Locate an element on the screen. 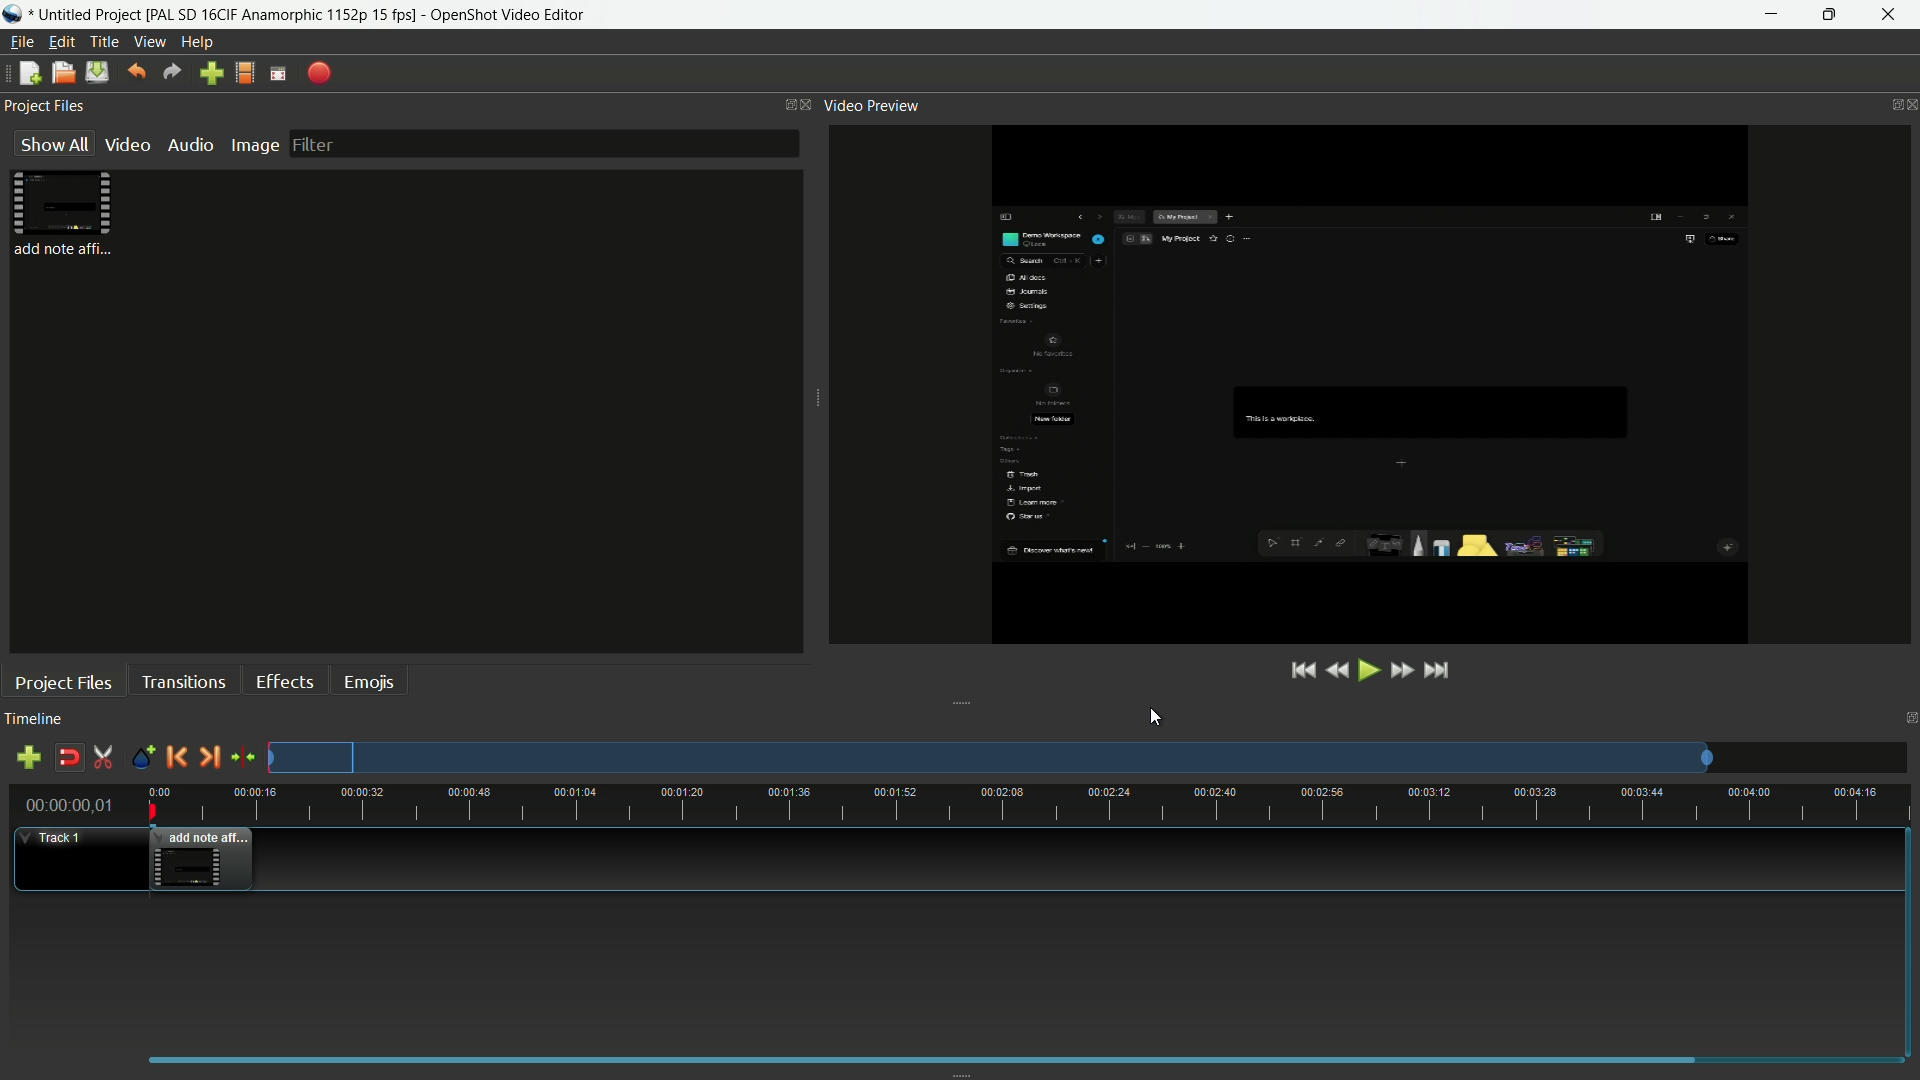  video in timeline is located at coordinates (202, 863).